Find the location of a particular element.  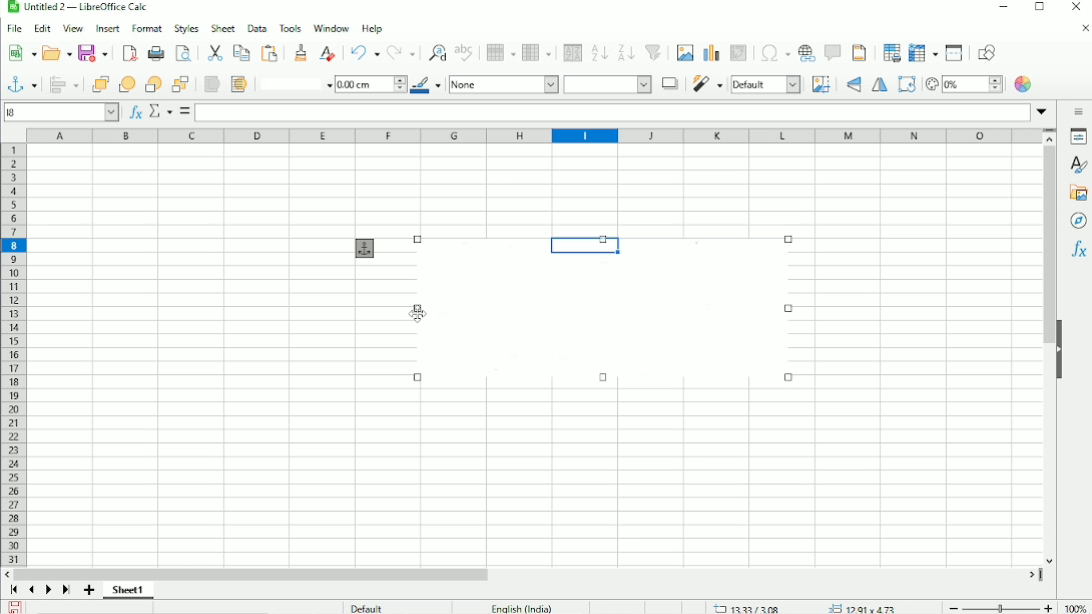

Paste is located at coordinates (215, 52).